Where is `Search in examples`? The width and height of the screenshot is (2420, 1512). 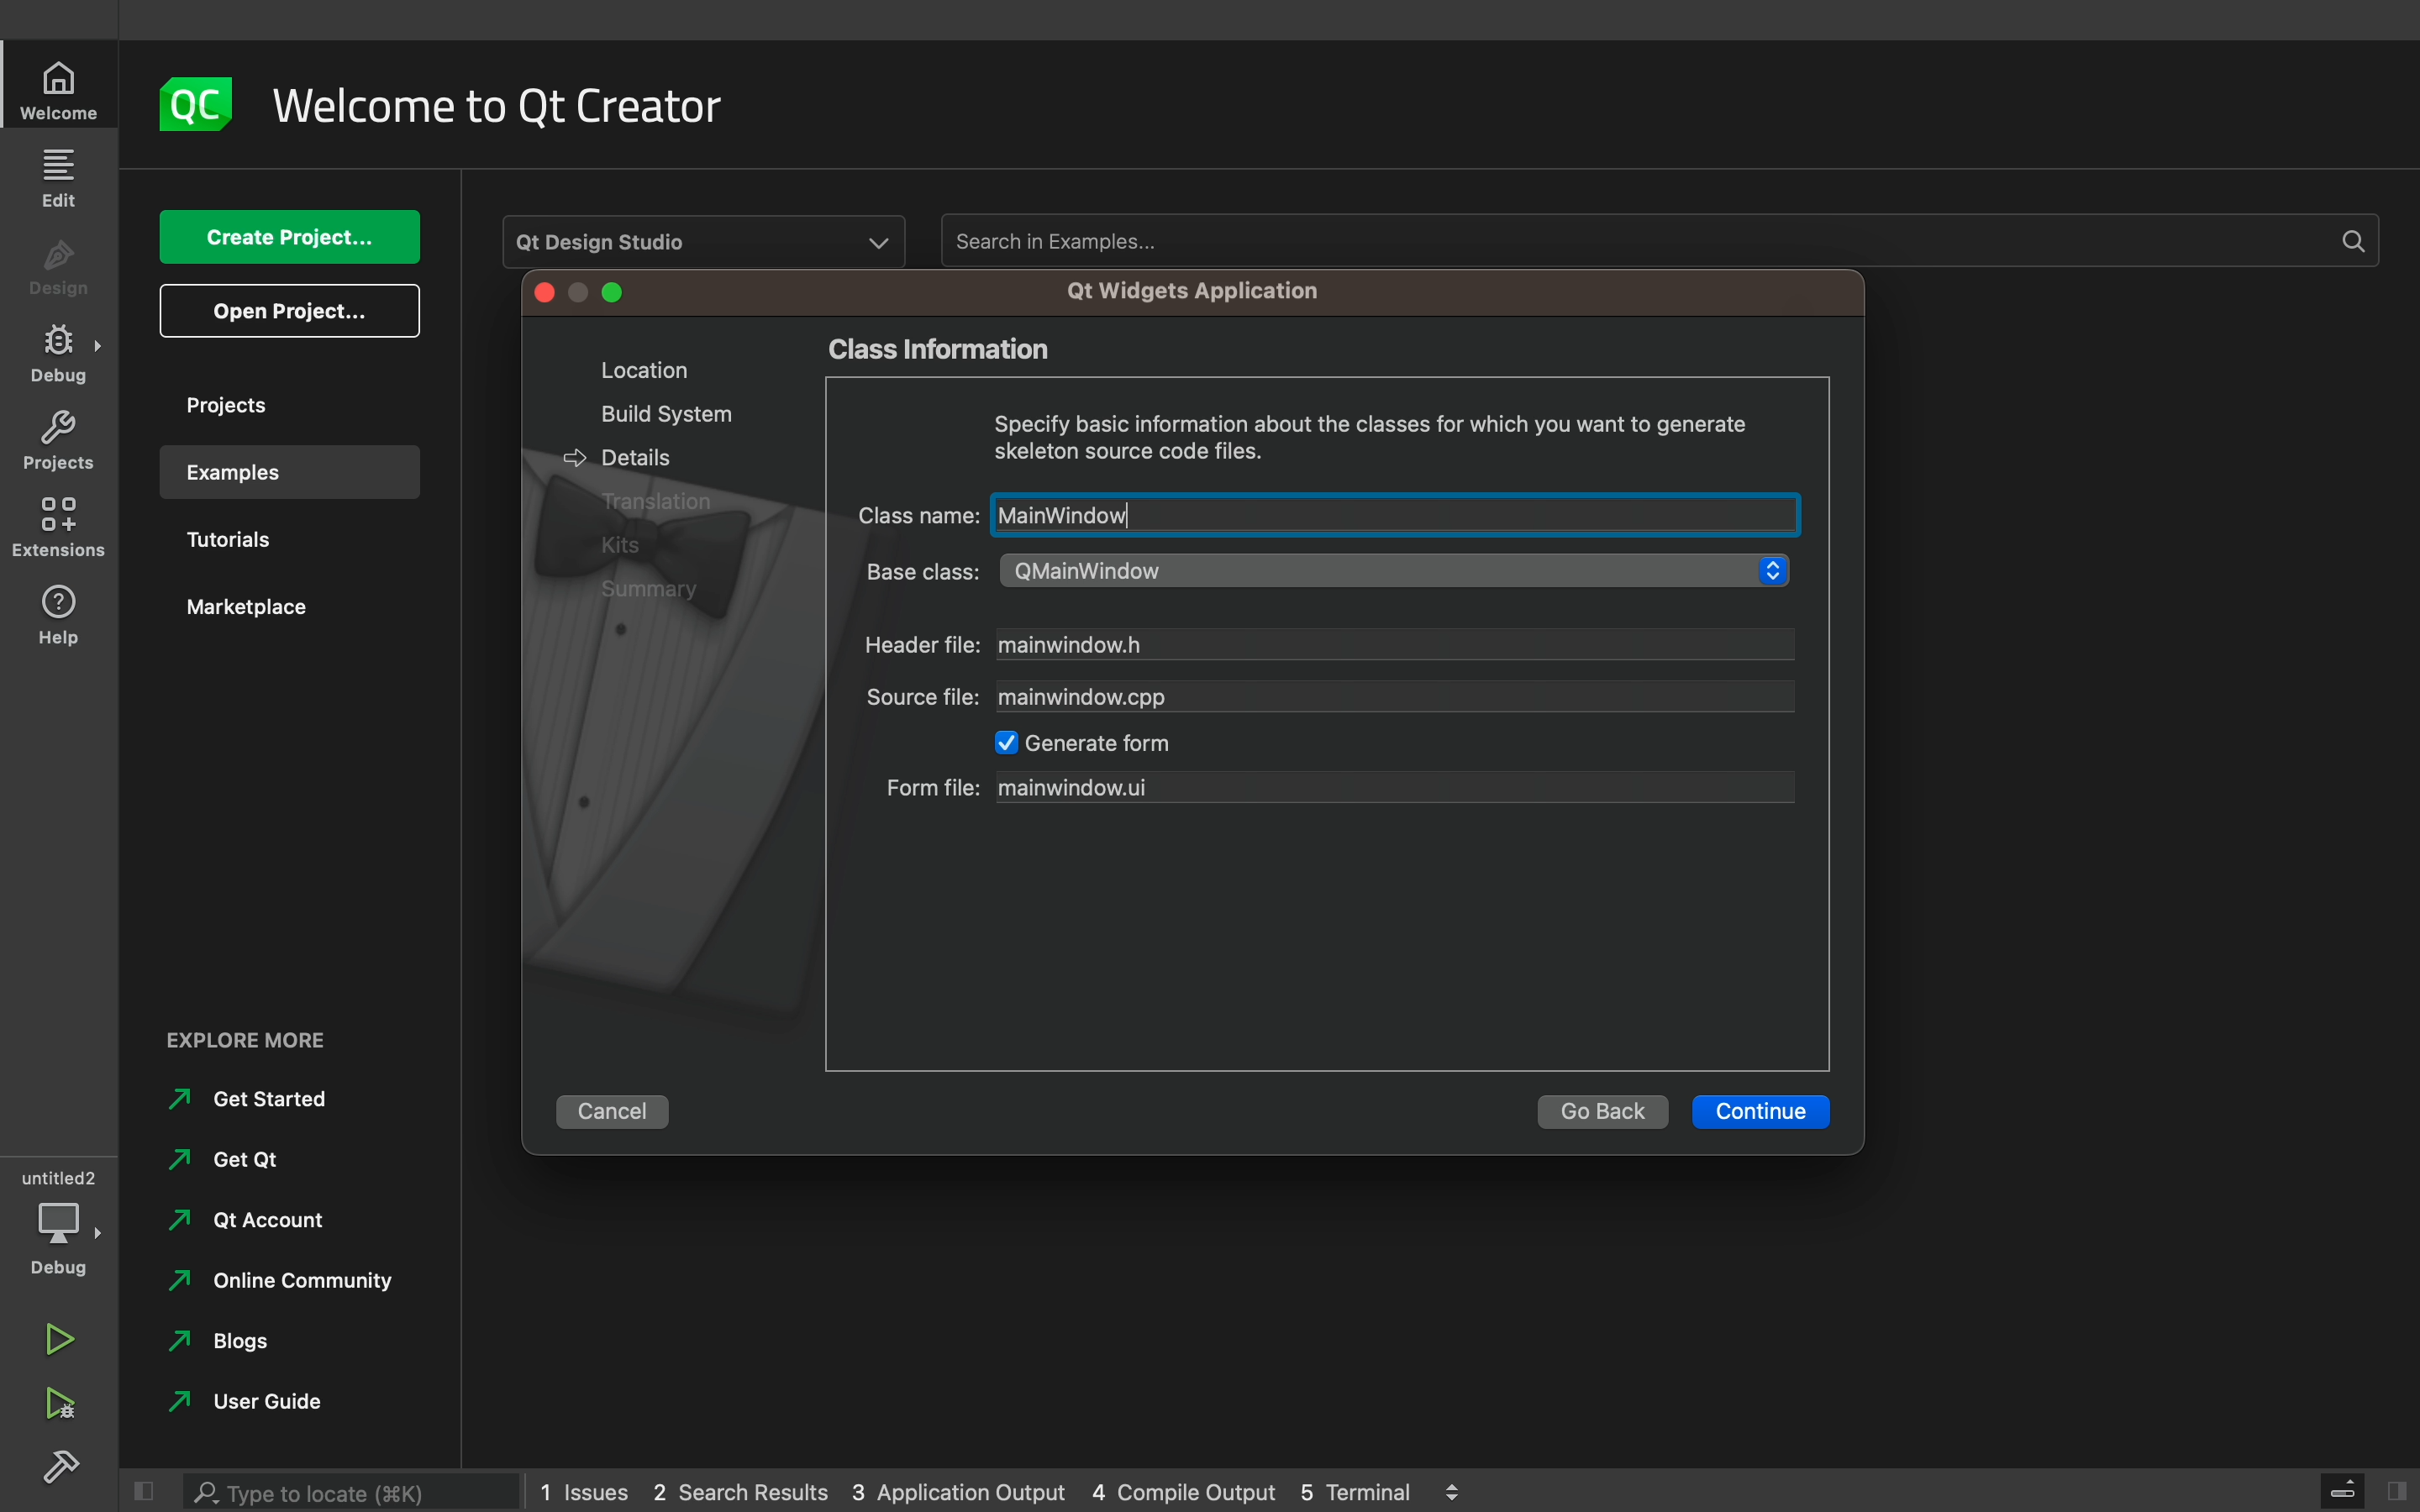 Search in examples is located at coordinates (1655, 240).